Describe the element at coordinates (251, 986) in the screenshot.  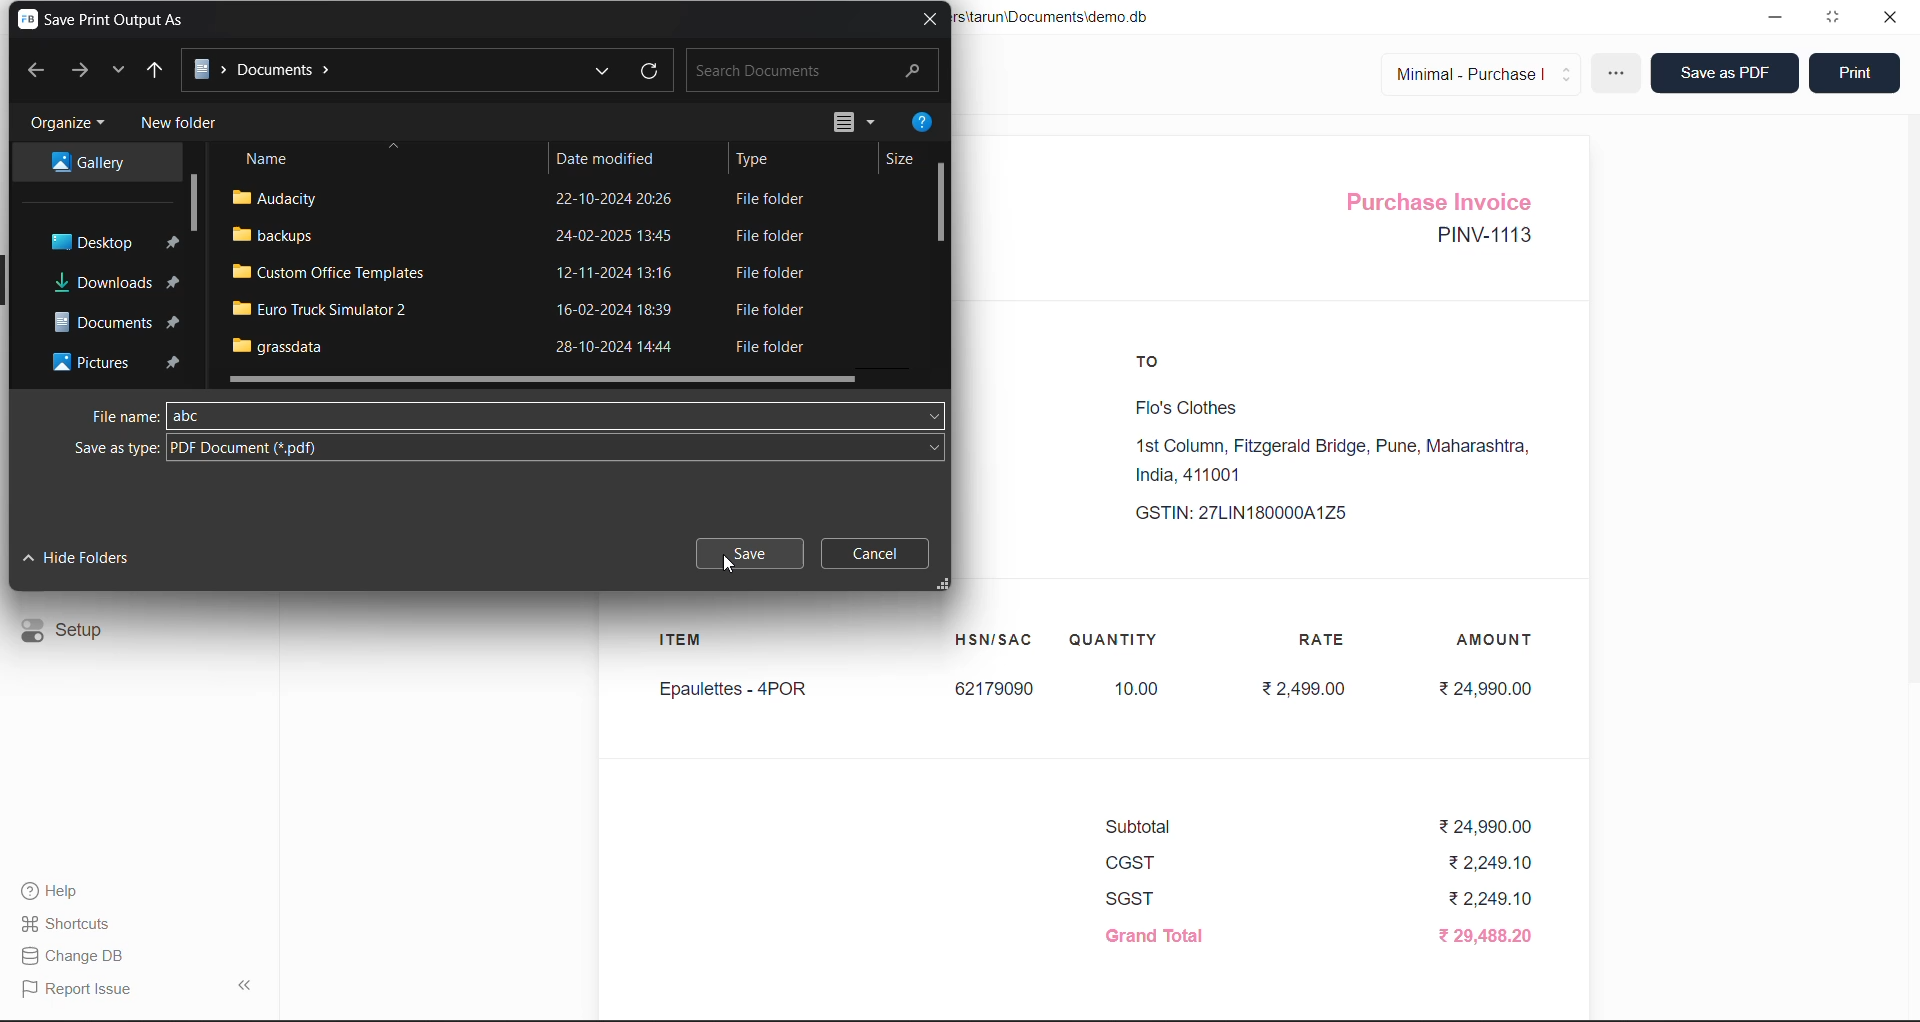
I see `collapse` at that location.